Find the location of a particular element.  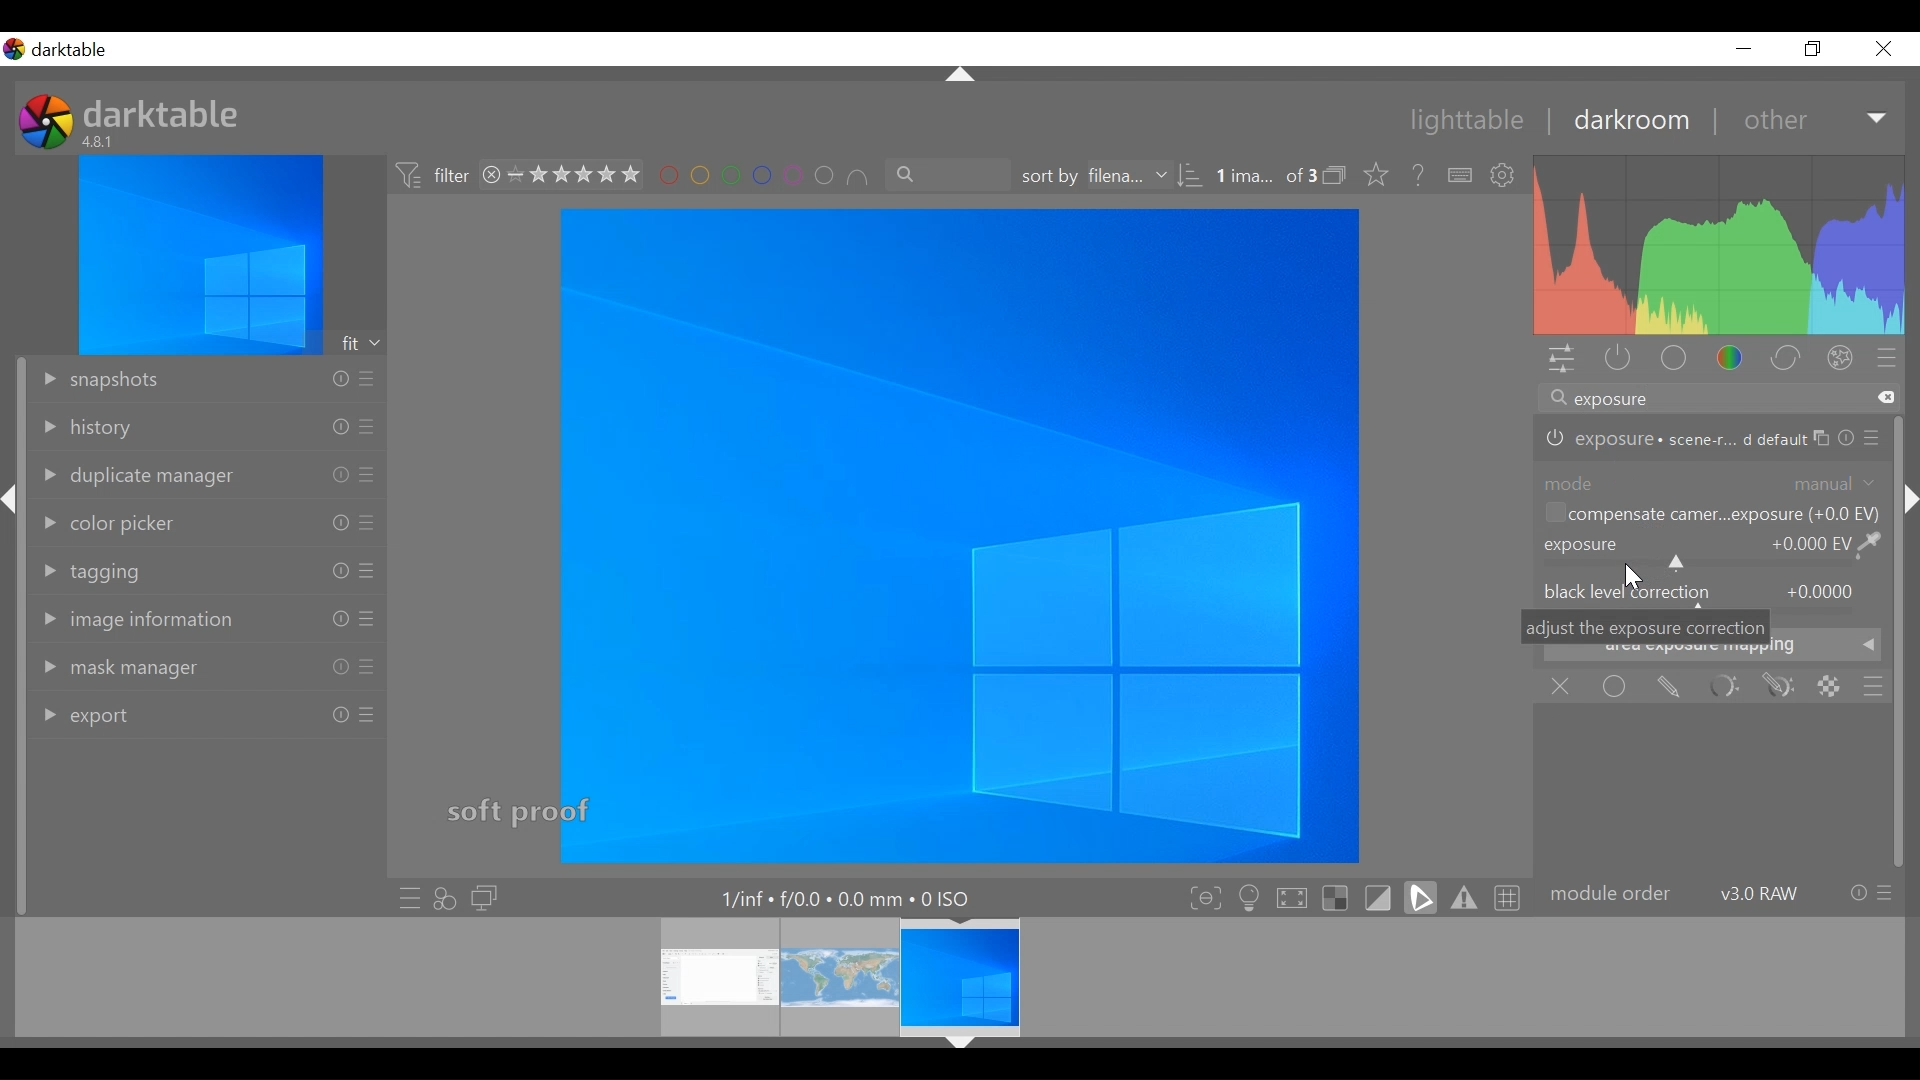

close is located at coordinates (491, 176).